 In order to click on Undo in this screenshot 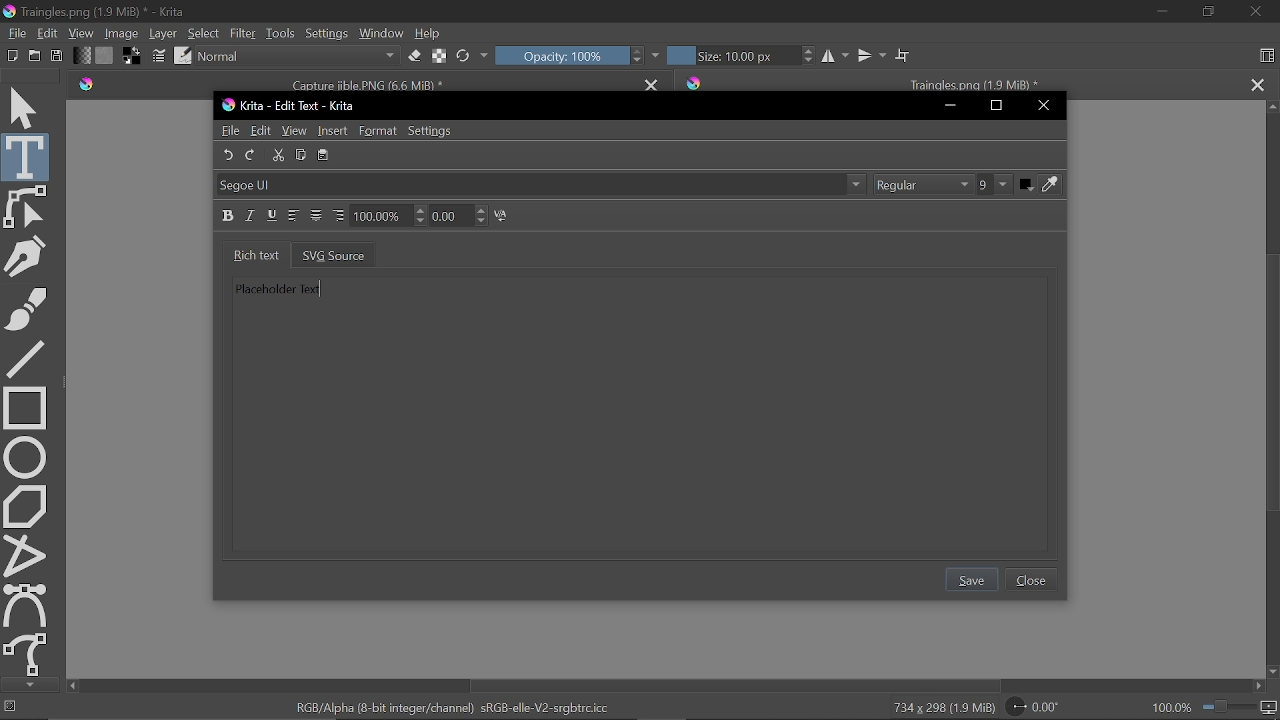, I will do `click(231, 157)`.